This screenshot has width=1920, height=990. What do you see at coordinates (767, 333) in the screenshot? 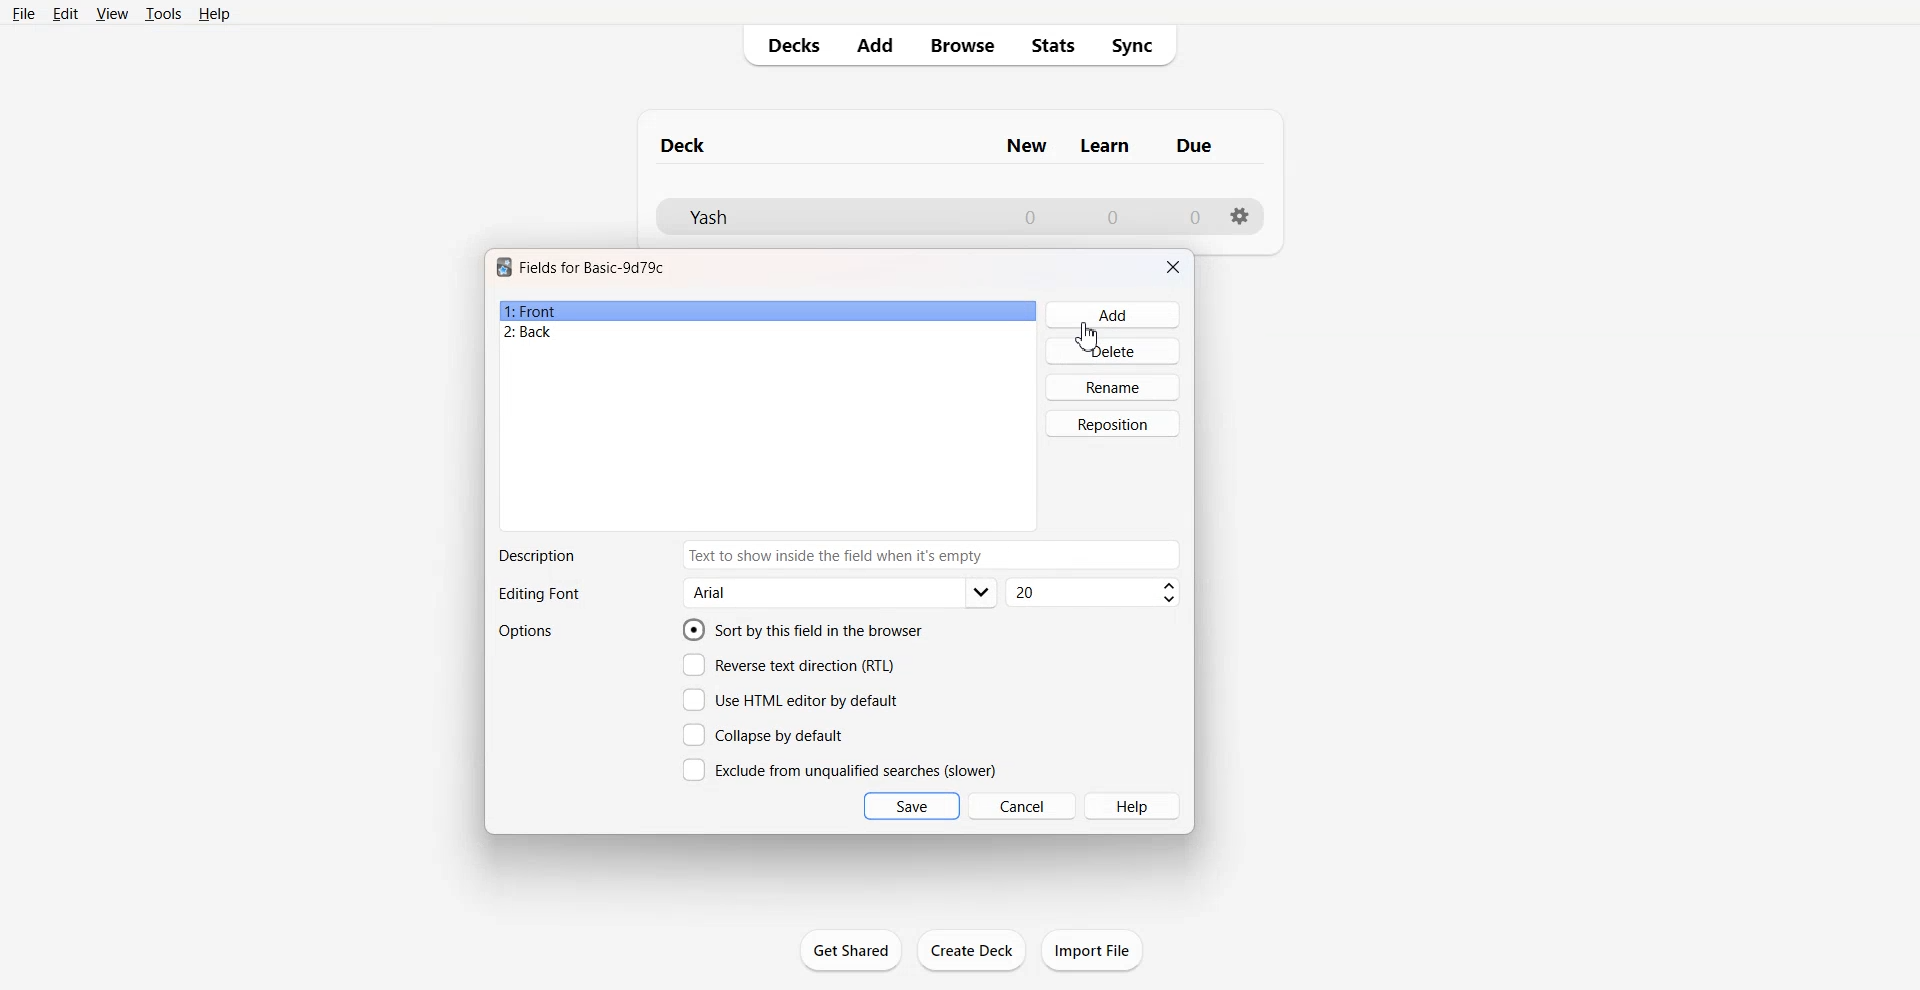
I see `Back` at bounding box center [767, 333].